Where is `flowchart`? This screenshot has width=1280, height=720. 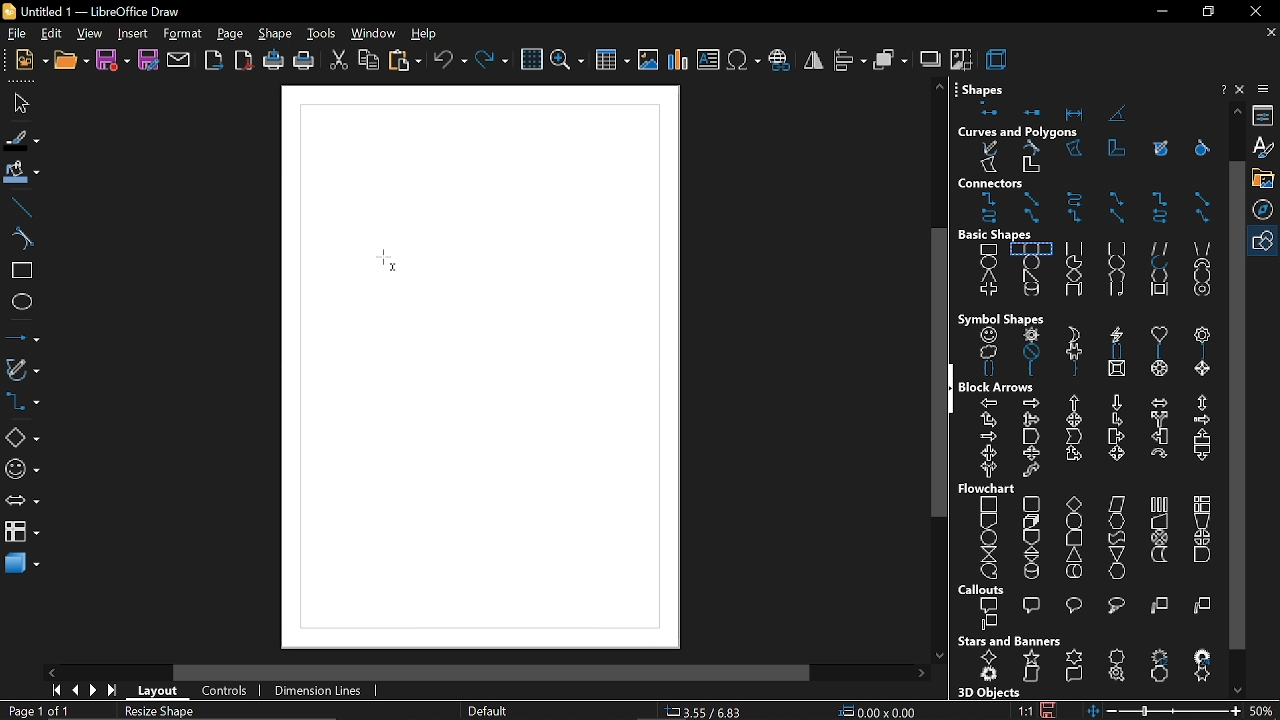 flowchart is located at coordinates (22, 531).